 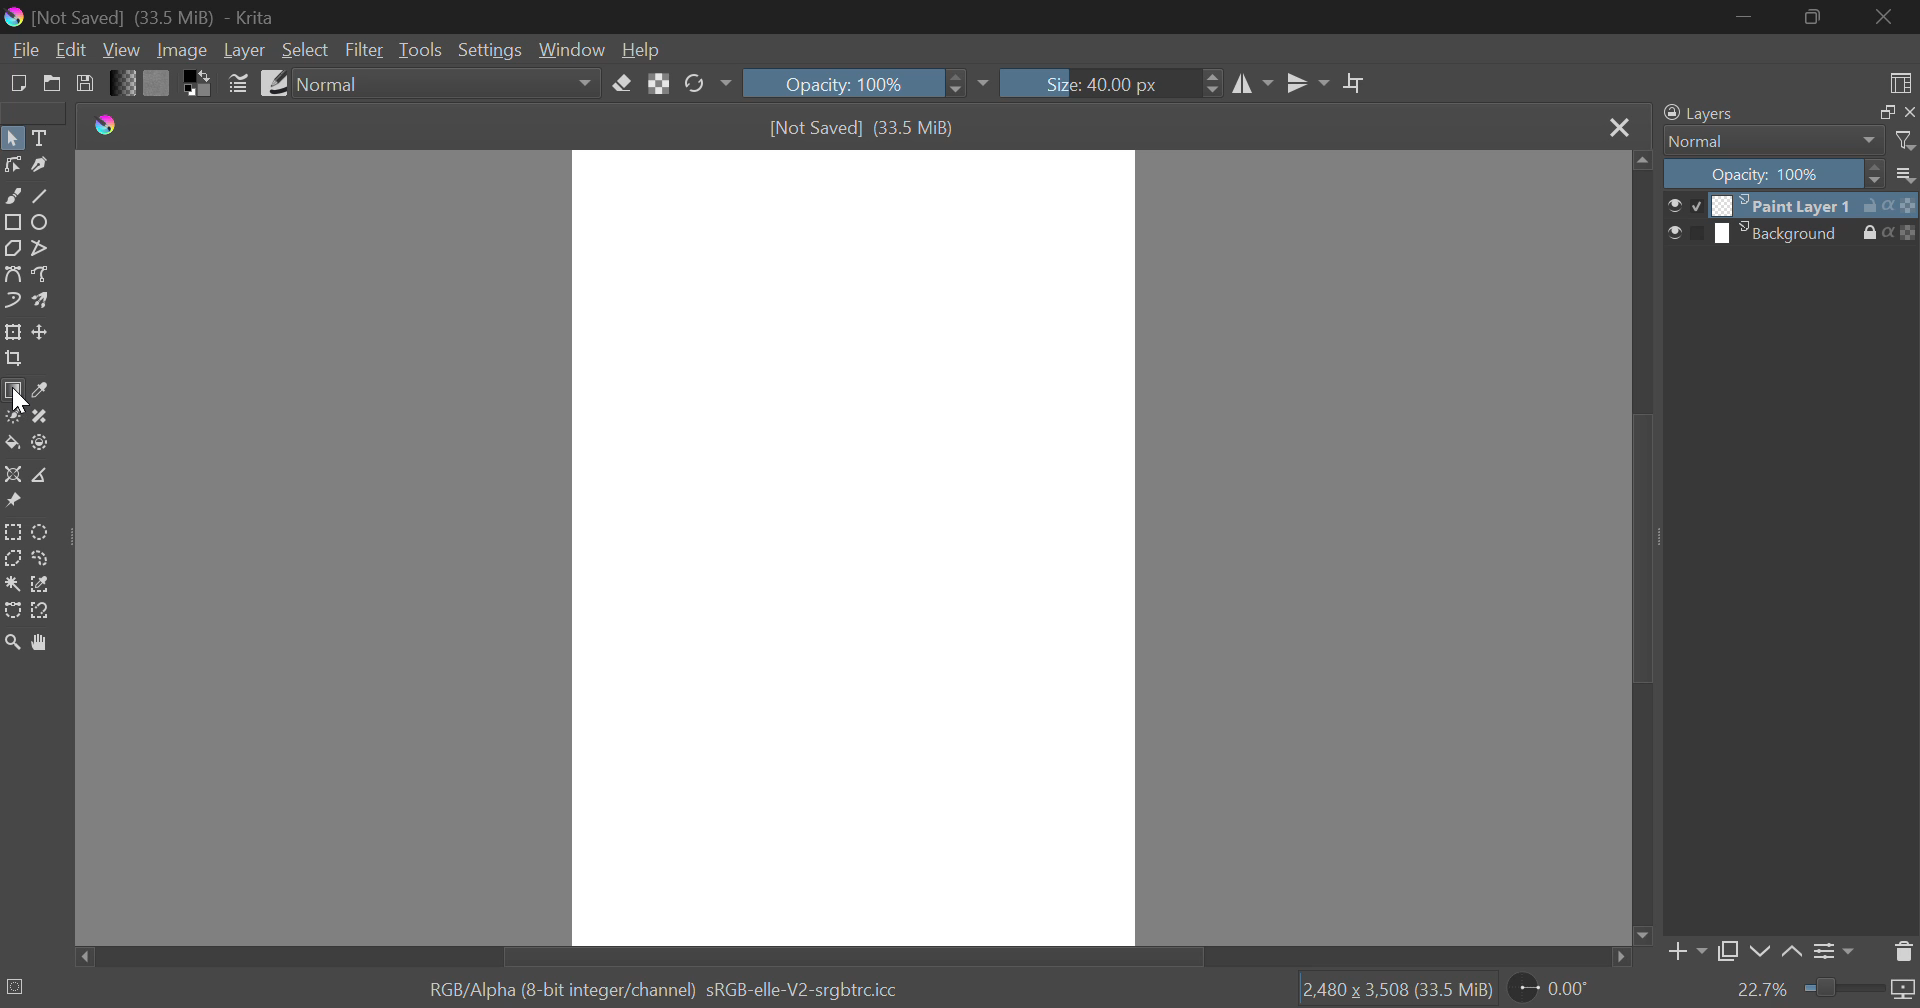 What do you see at coordinates (12, 222) in the screenshot?
I see `Rectangle` at bounding box center [12, 222].